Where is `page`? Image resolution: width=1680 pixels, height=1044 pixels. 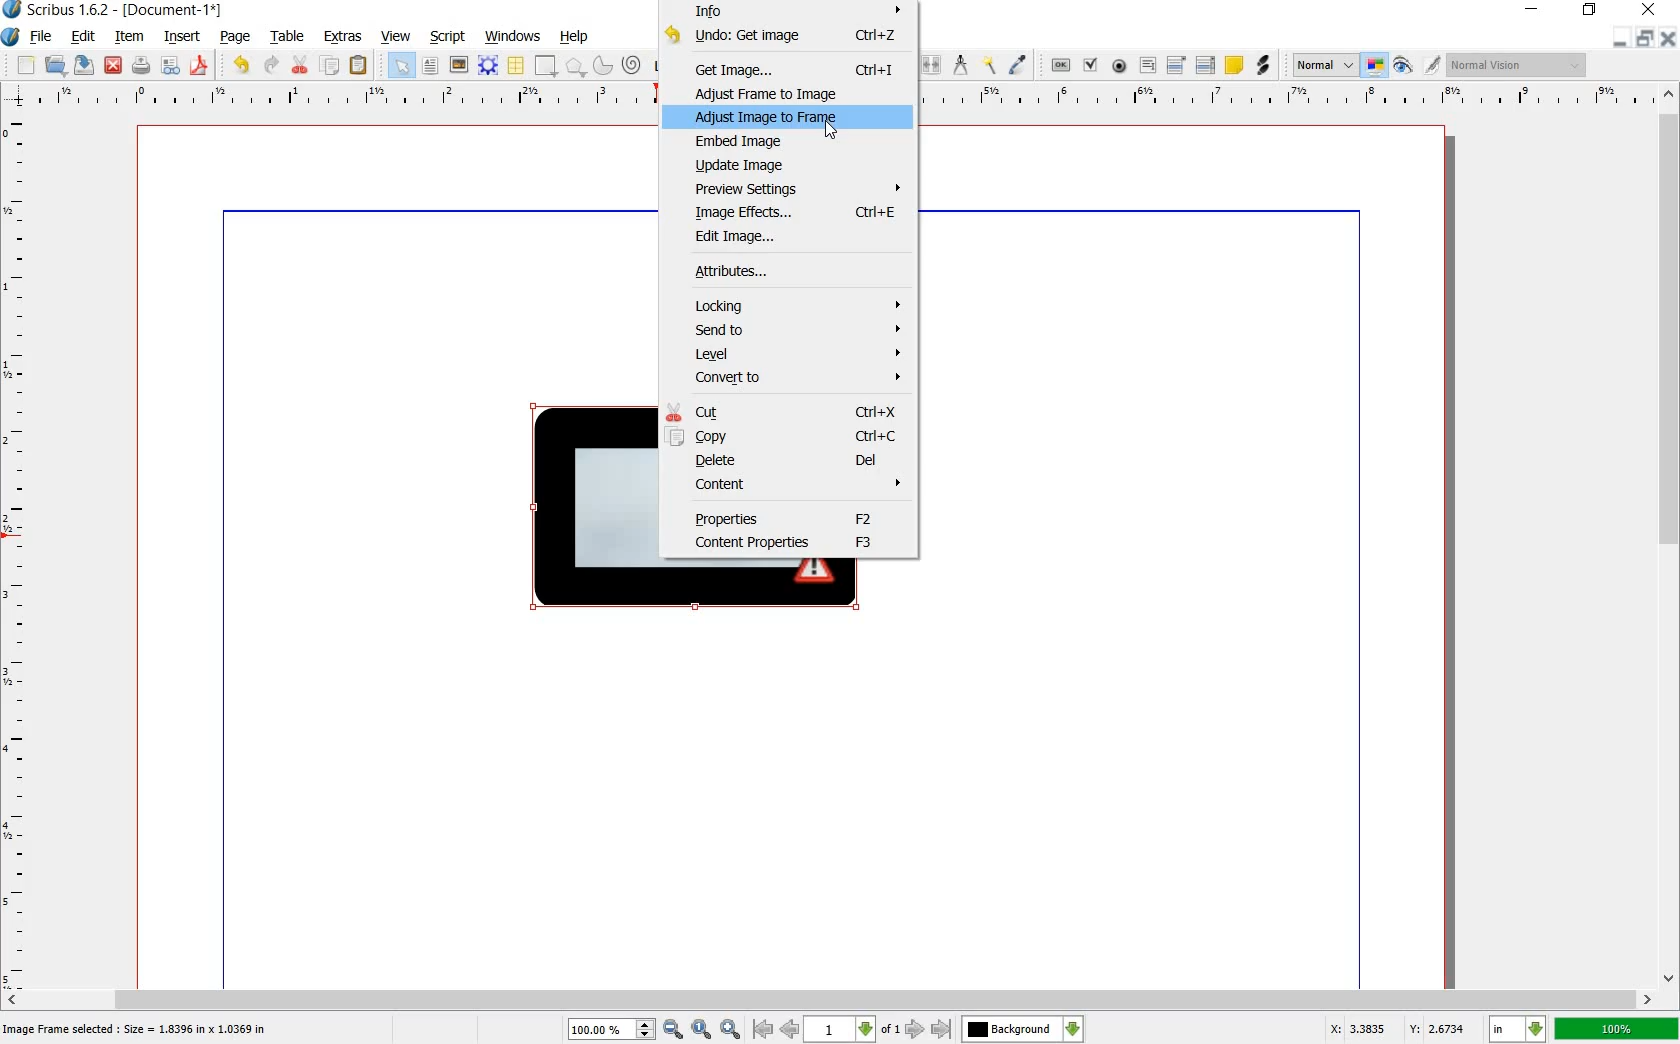 page is located at coordinates (234, 38).